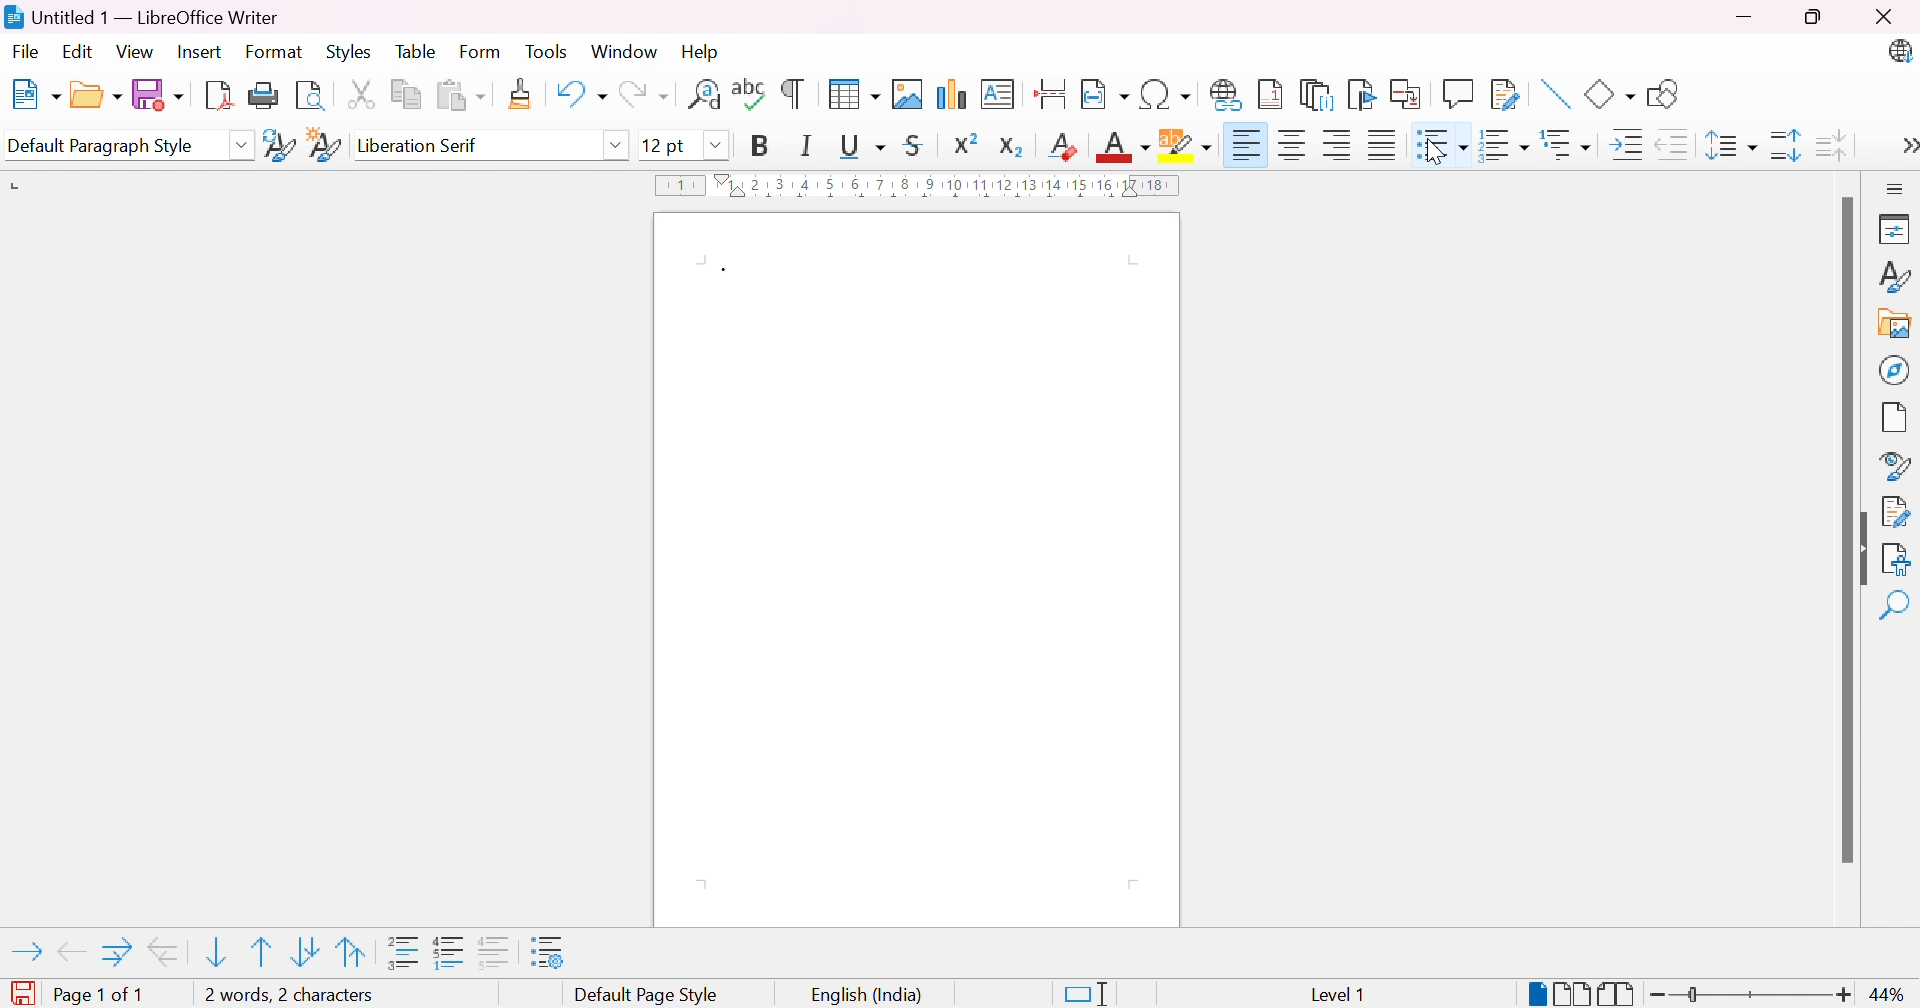  I want to click on Insert bookmark, so click(1360, 95).